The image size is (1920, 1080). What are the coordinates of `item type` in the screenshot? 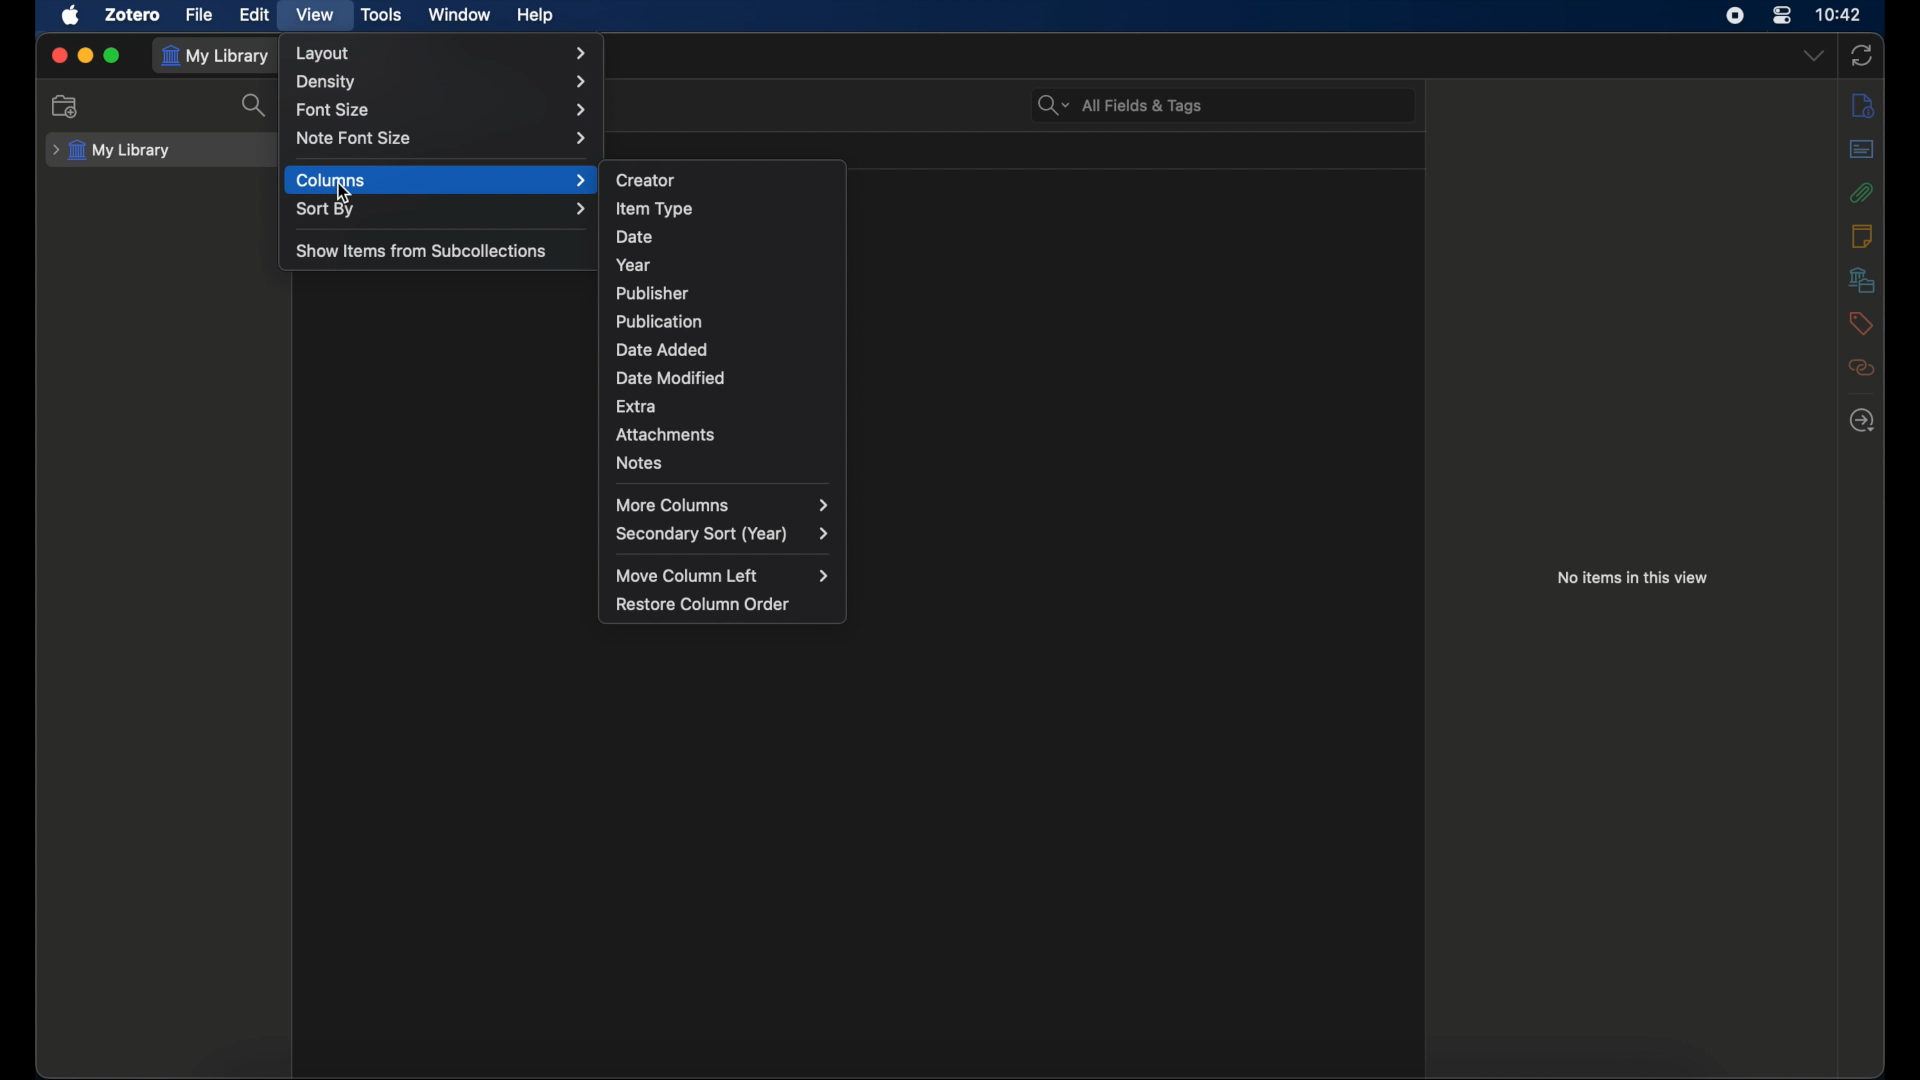 It's located at (654, 208).